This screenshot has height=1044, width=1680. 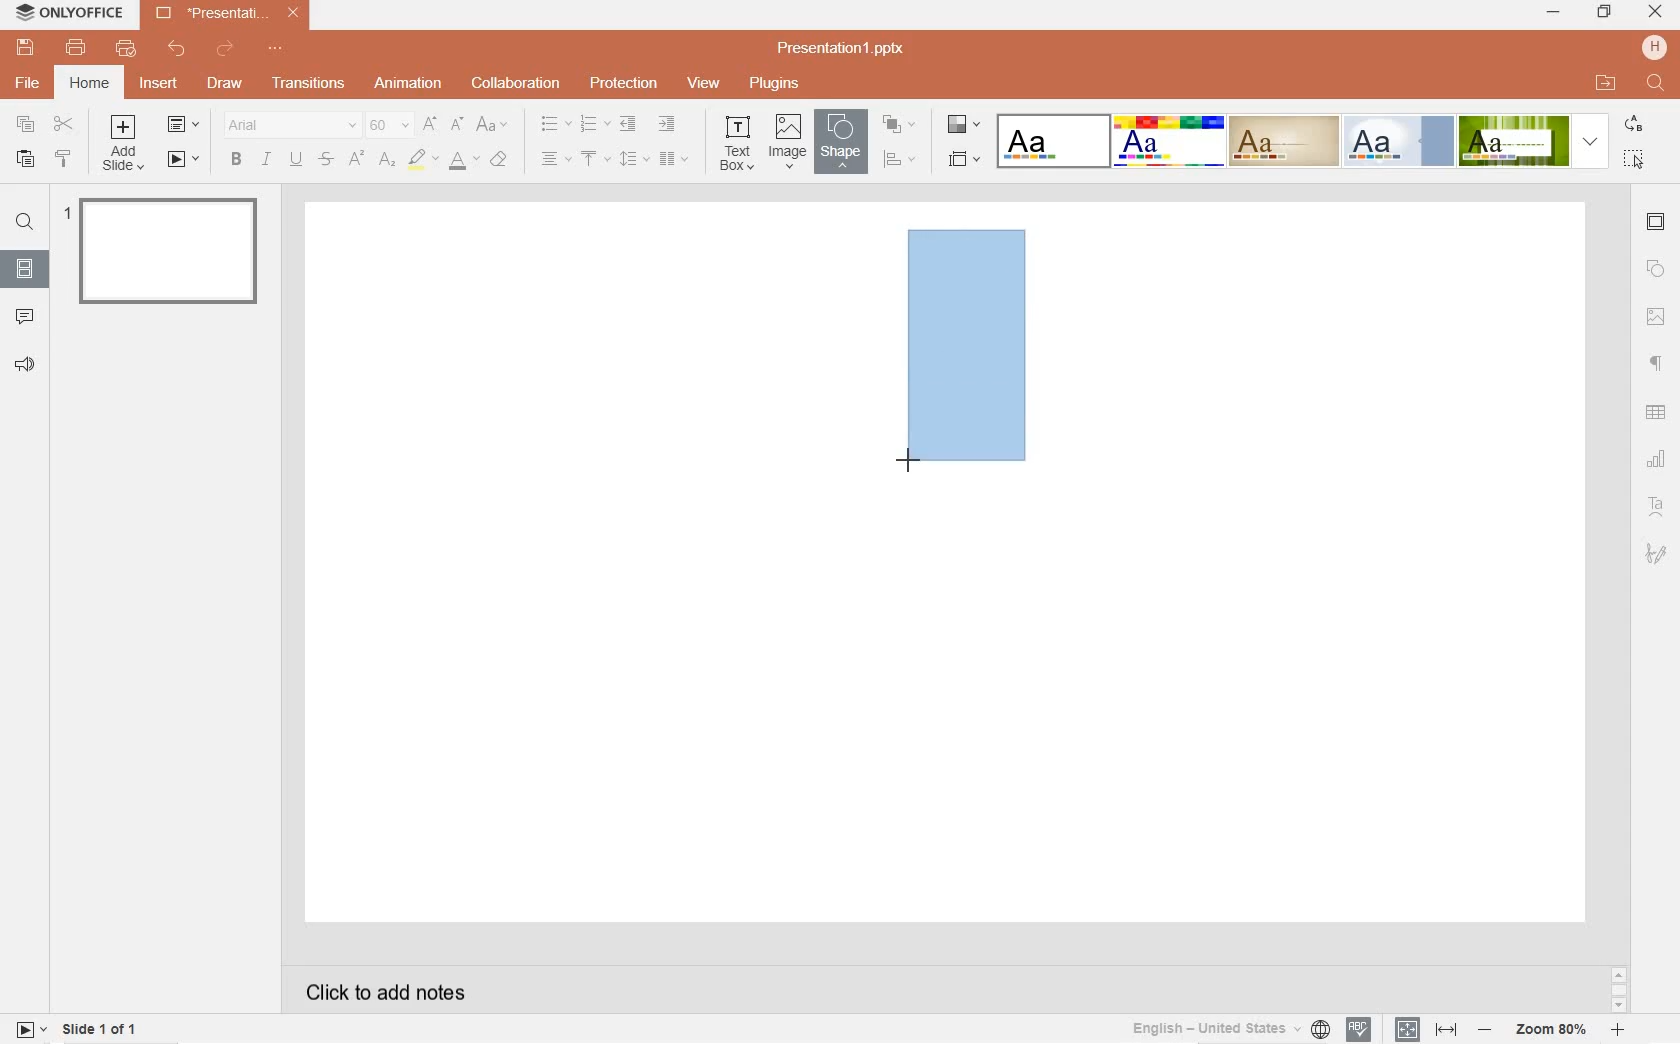 What do you see at coordinates (77, 48) in the screenshot?
I see `print` at bounding box center [77, 48].